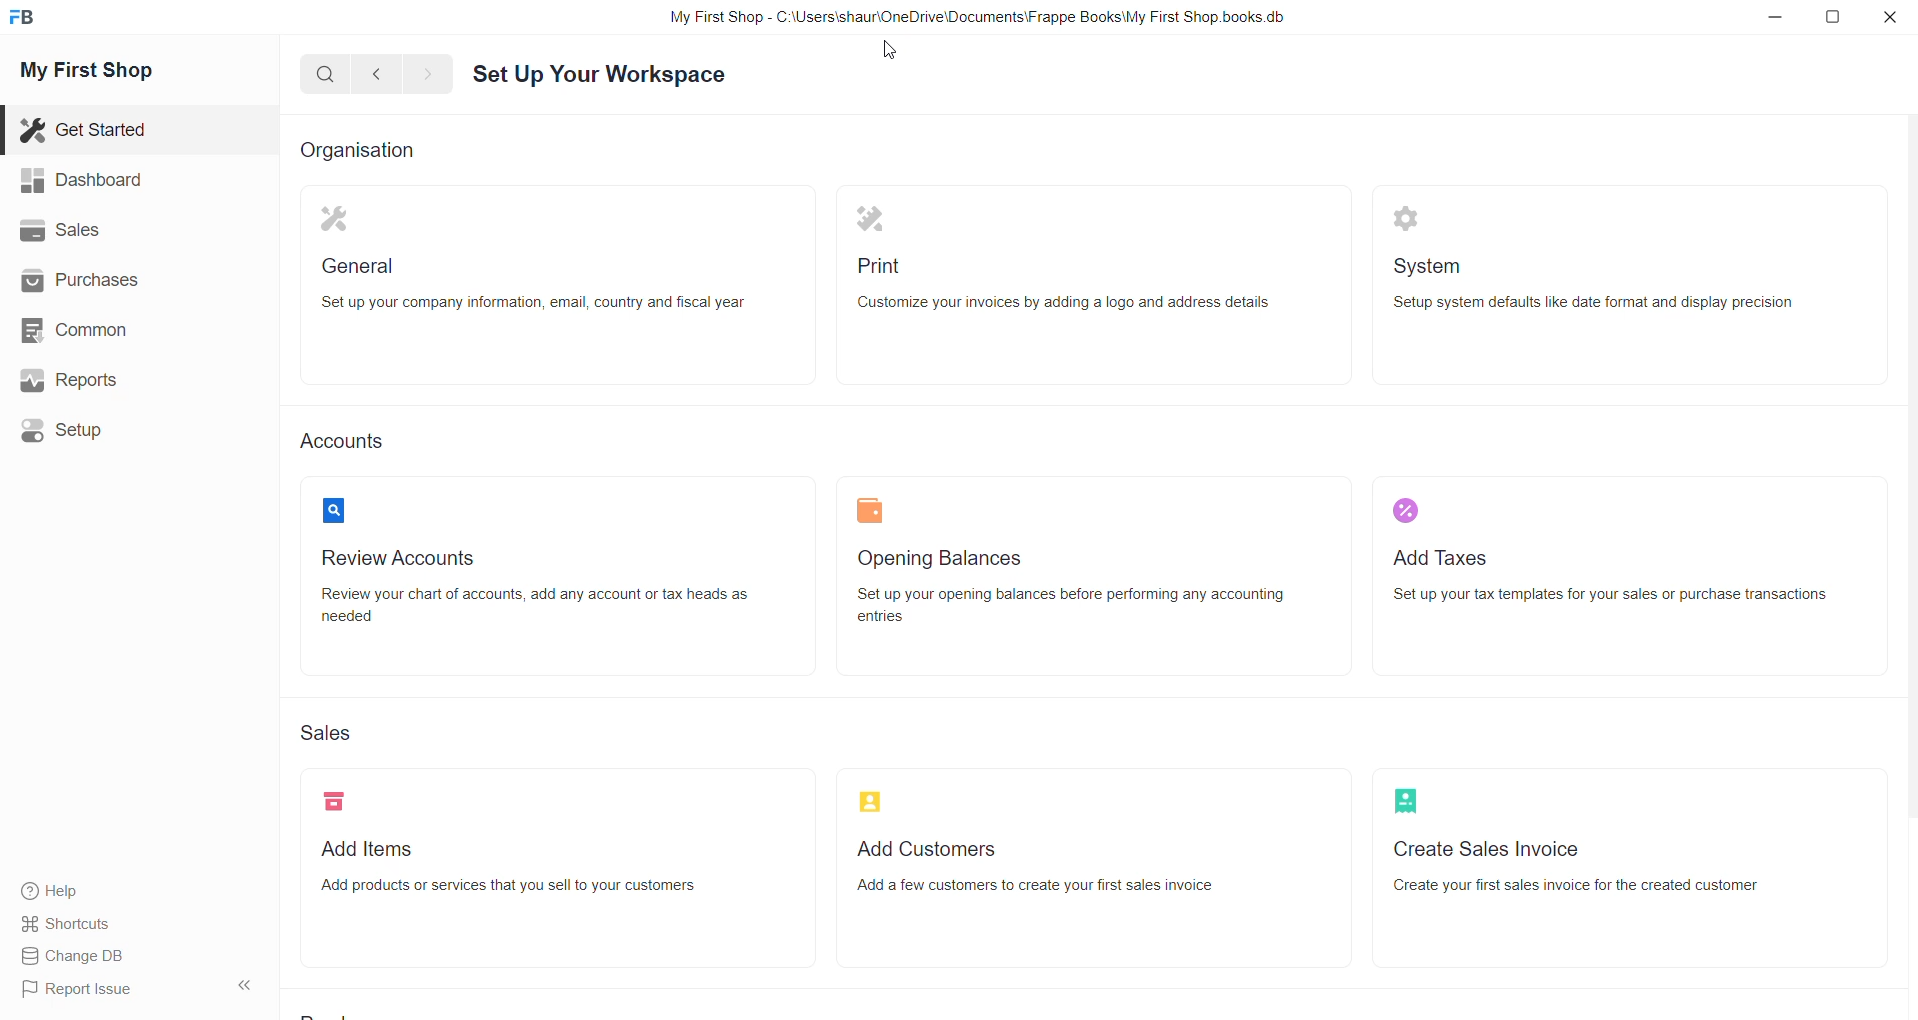 Image resolution: width=1918 pixels, height=1020 pixels. Describe the element at coordinates (87, 179) in the screenshot. I see `Dashboard` at that location.